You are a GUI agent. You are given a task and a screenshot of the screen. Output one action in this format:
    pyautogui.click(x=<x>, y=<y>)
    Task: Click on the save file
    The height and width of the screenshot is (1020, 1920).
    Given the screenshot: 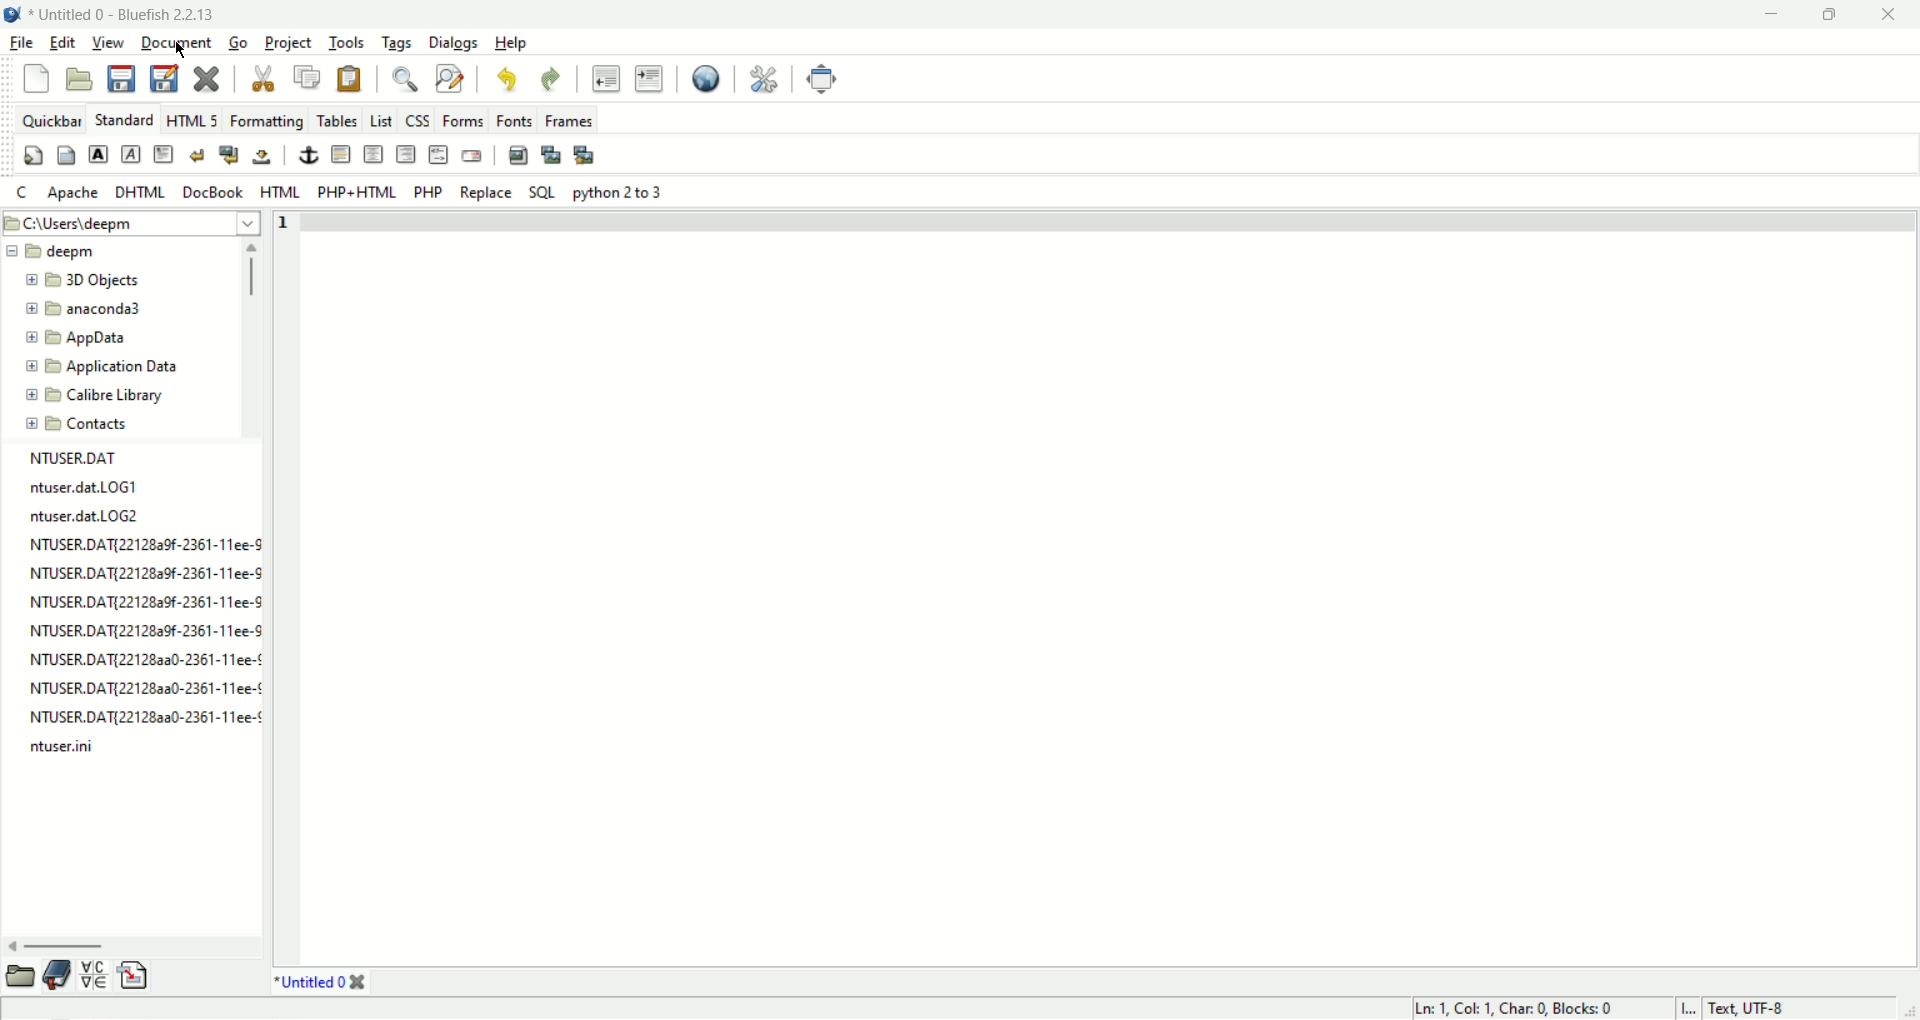 What is the action you would take?
    pyautogui.click(x=123, y=80)
    